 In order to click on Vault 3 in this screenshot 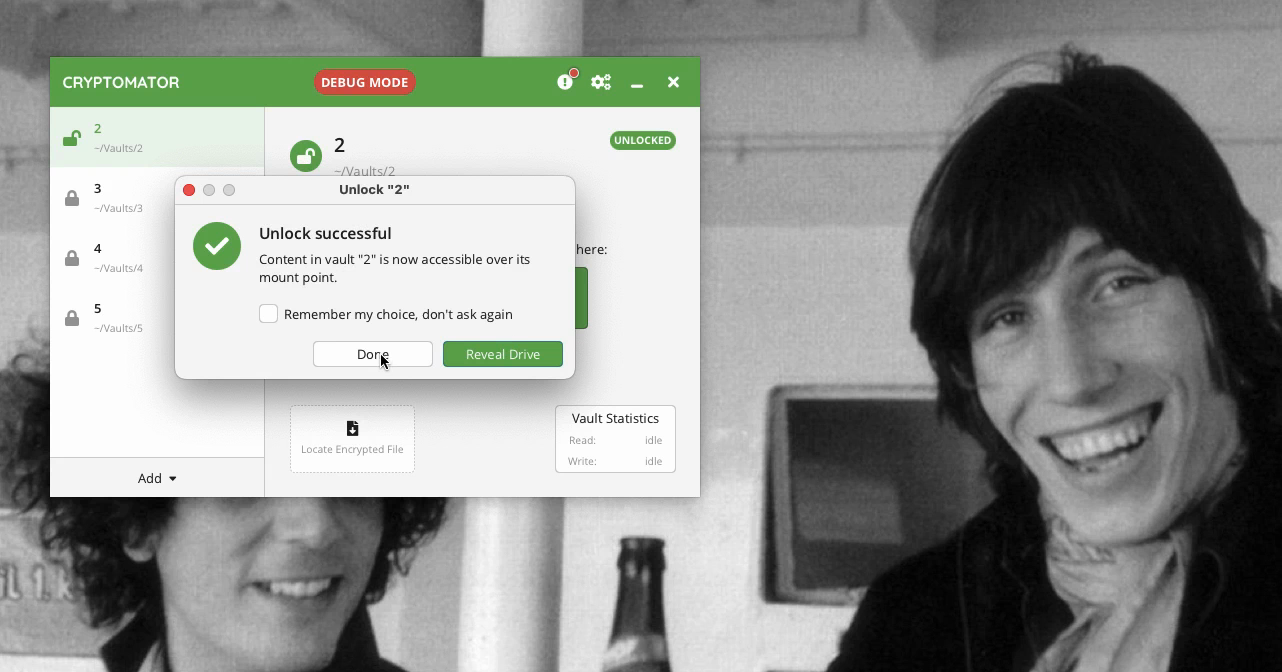, I will do `click(114, 196)`.